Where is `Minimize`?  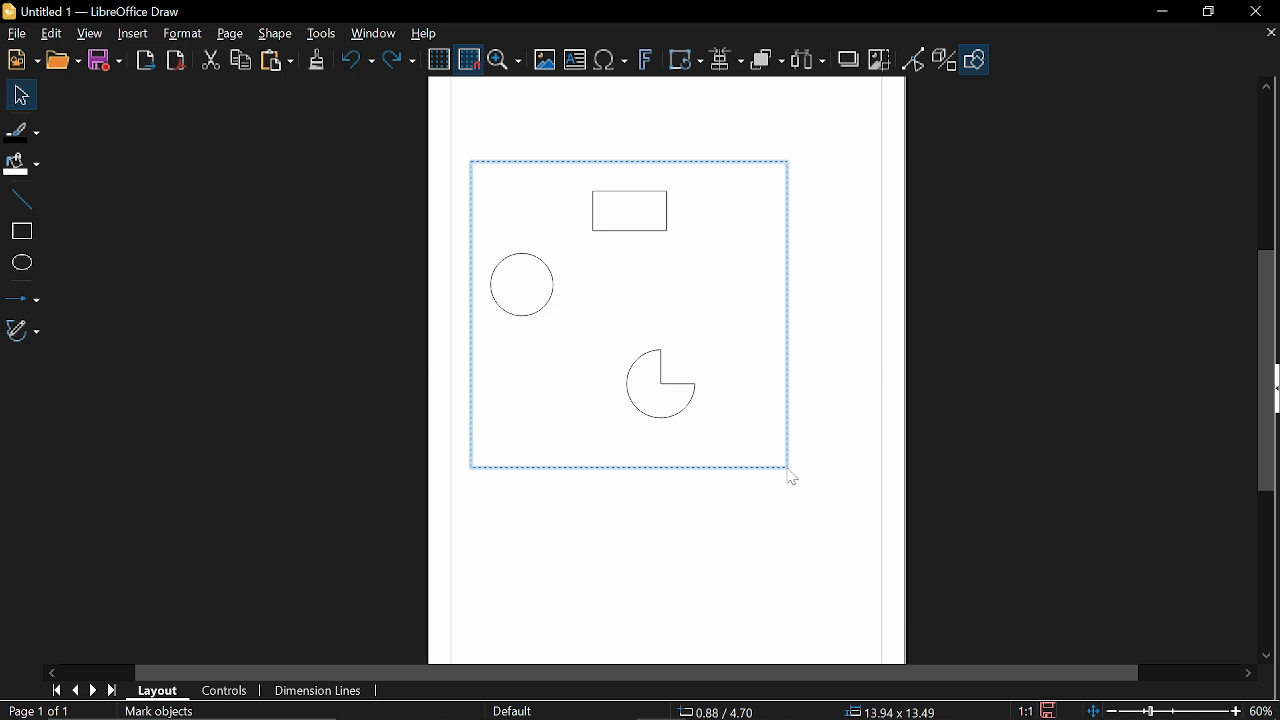 Minimize is located at coordinates (1161, 11).